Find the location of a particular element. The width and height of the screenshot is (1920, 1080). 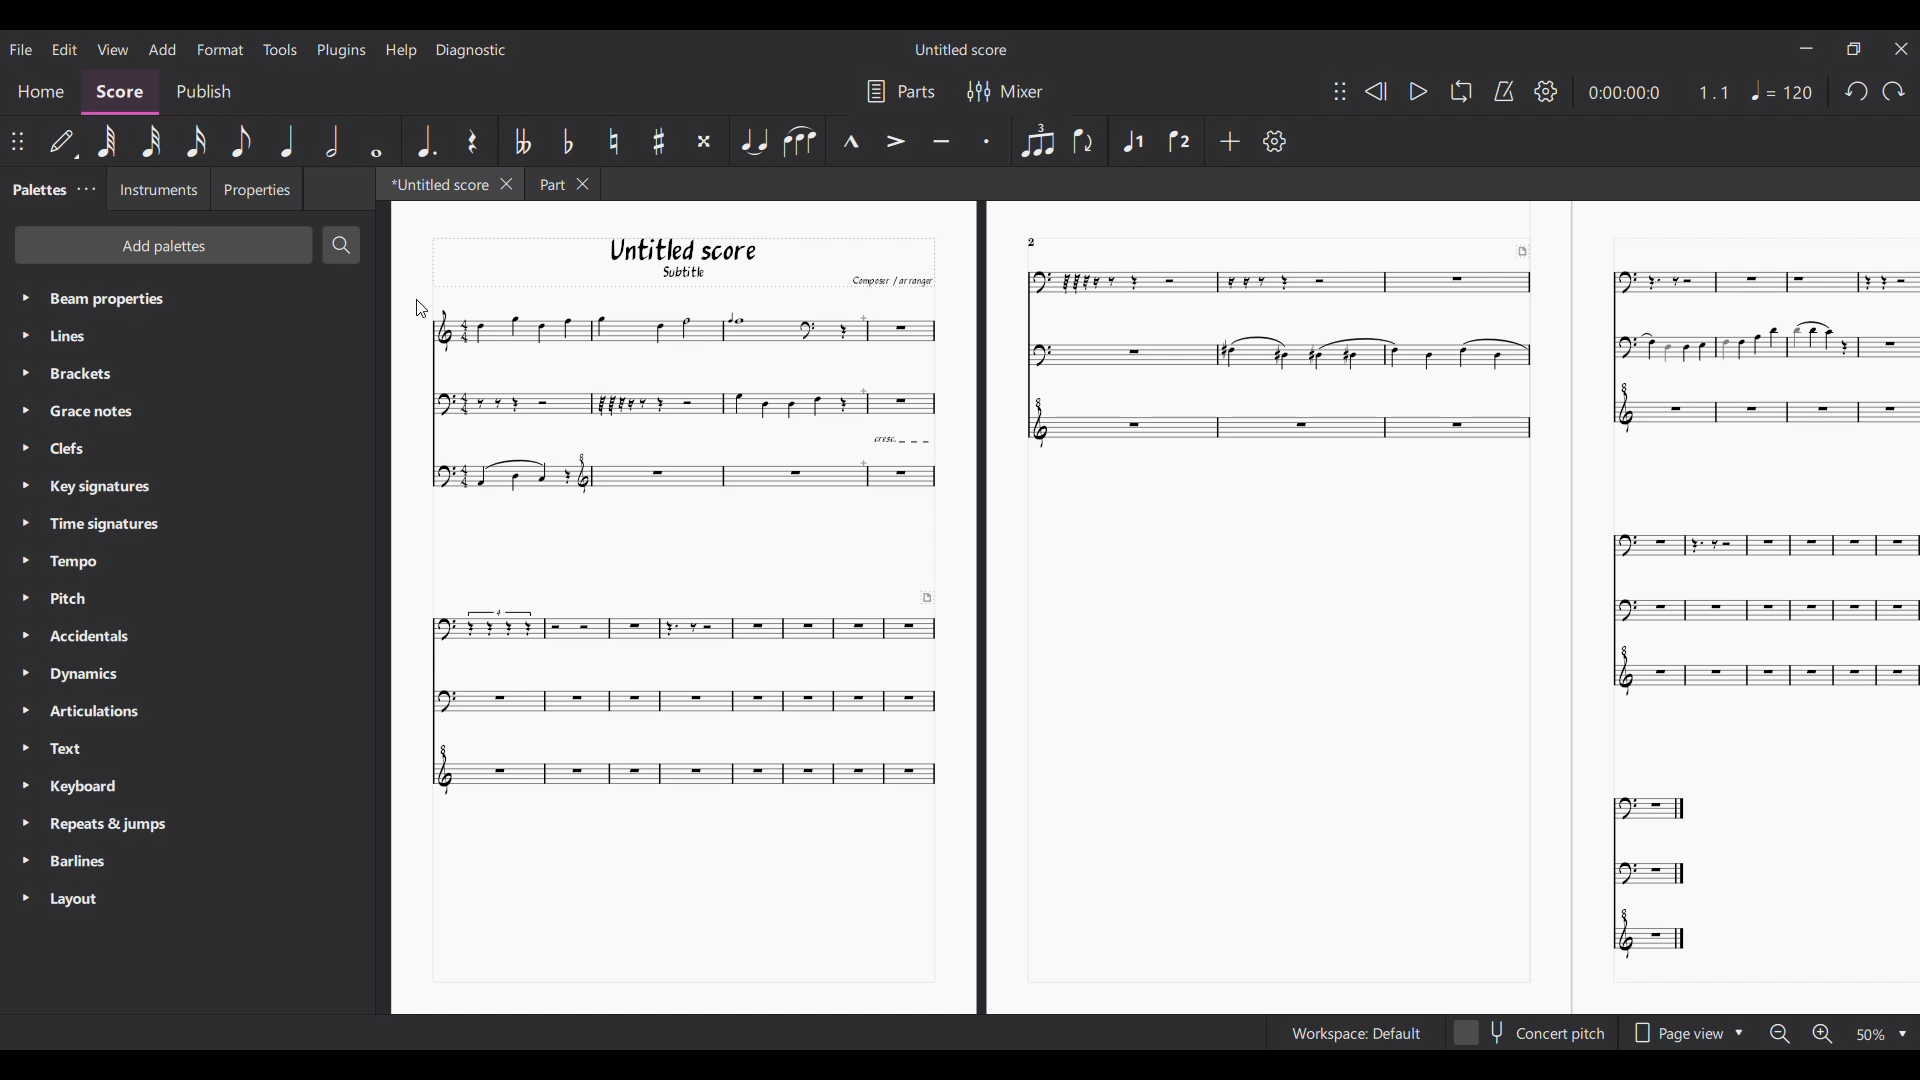

Zoom in is located at coordinates (1821, 1034).